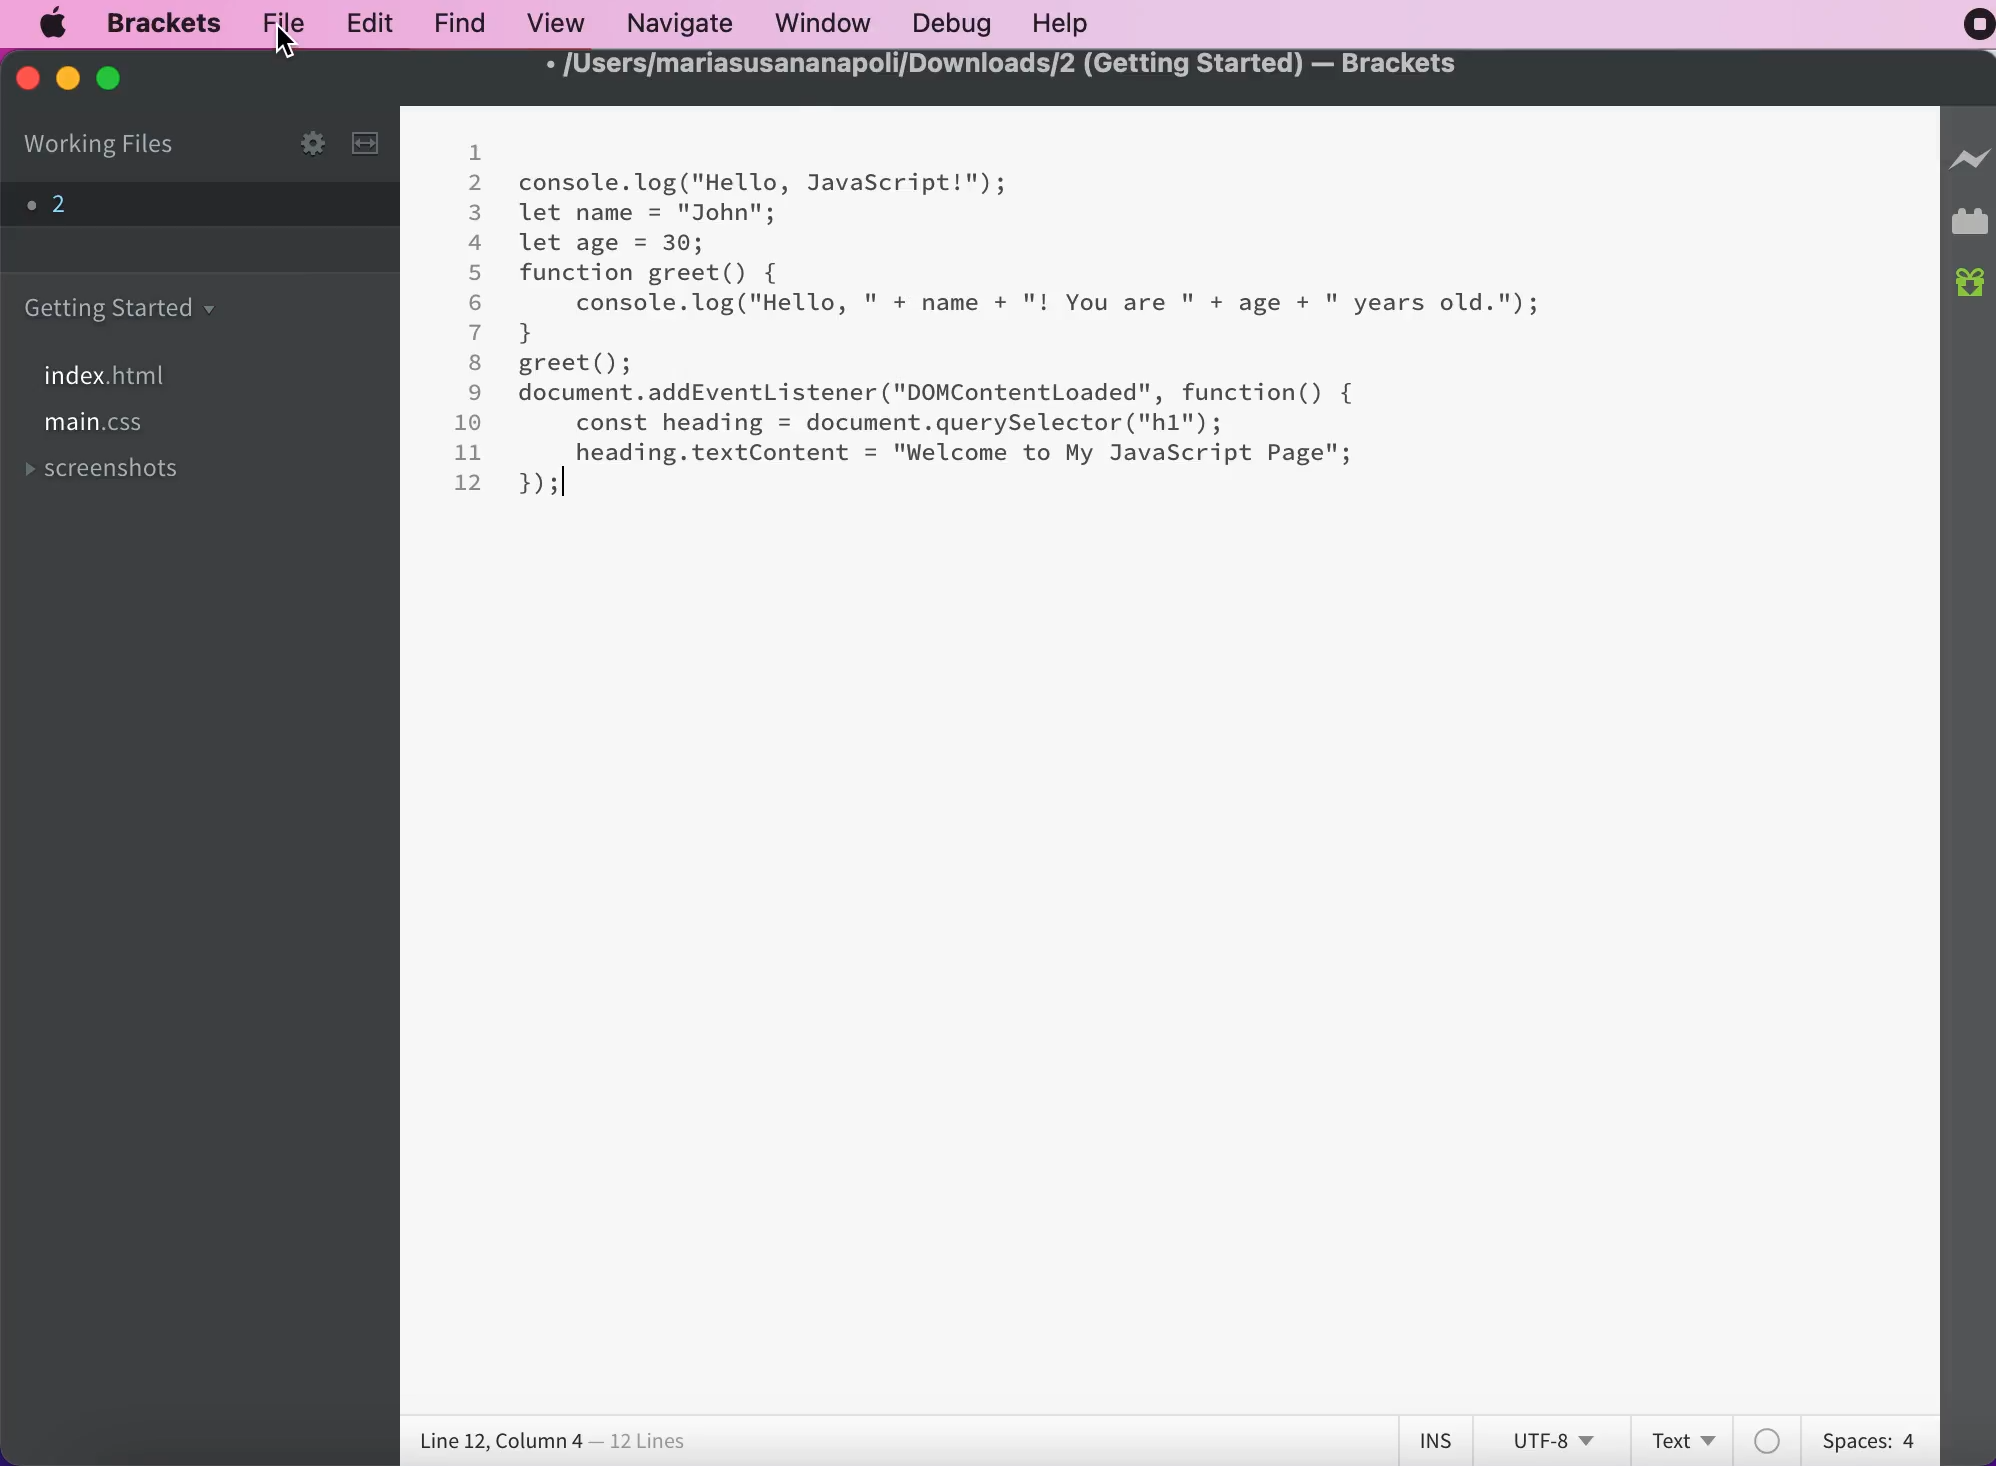  What do you see at coordinates (1064, 24) in the screenshot?
I see `help` at bounding box center [1064, 24].